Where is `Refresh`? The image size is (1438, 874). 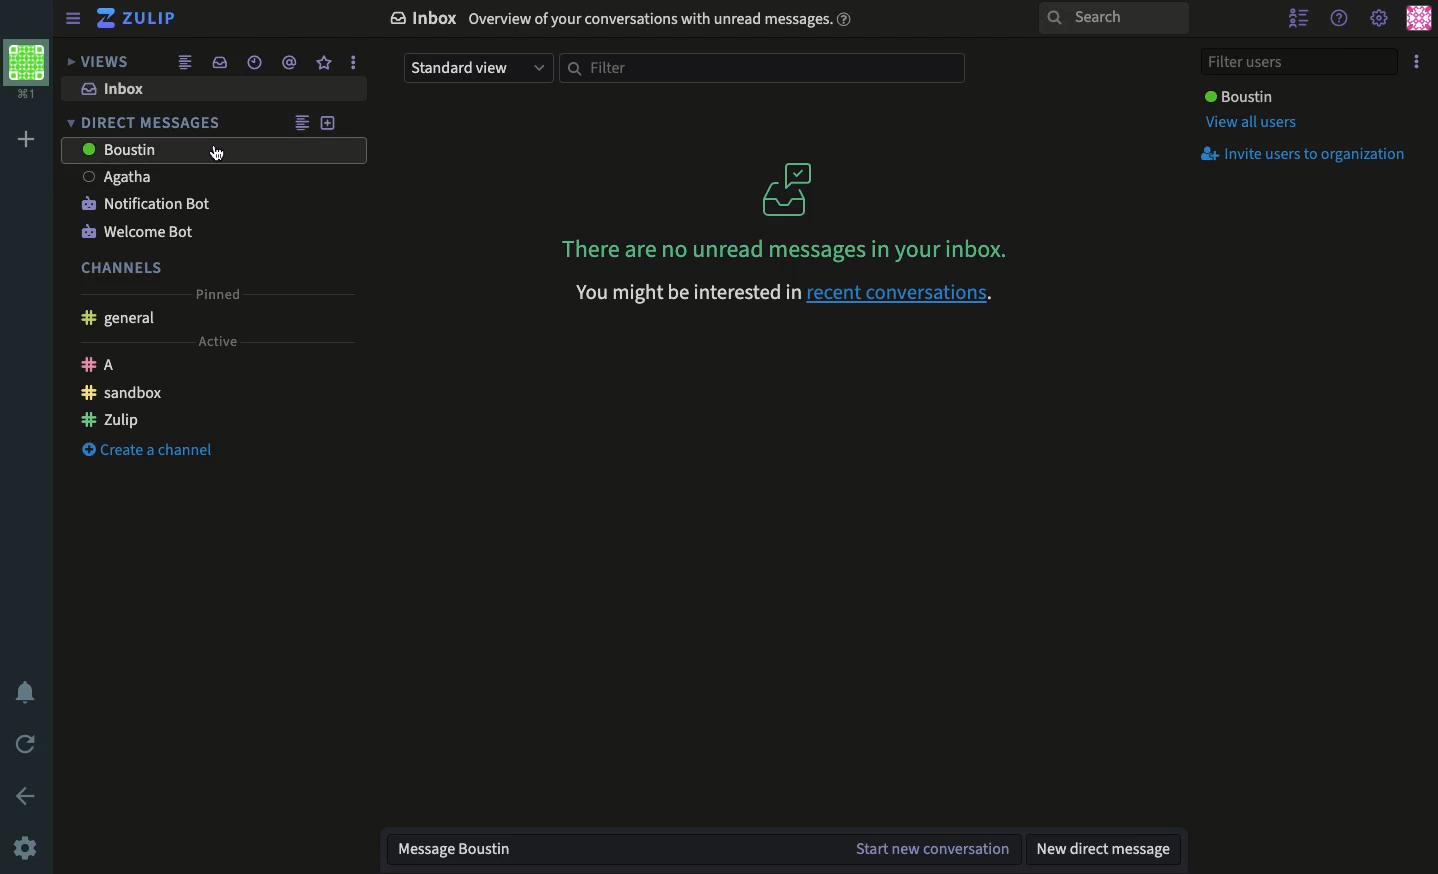
Refresh is located at coordinates (28, 746).